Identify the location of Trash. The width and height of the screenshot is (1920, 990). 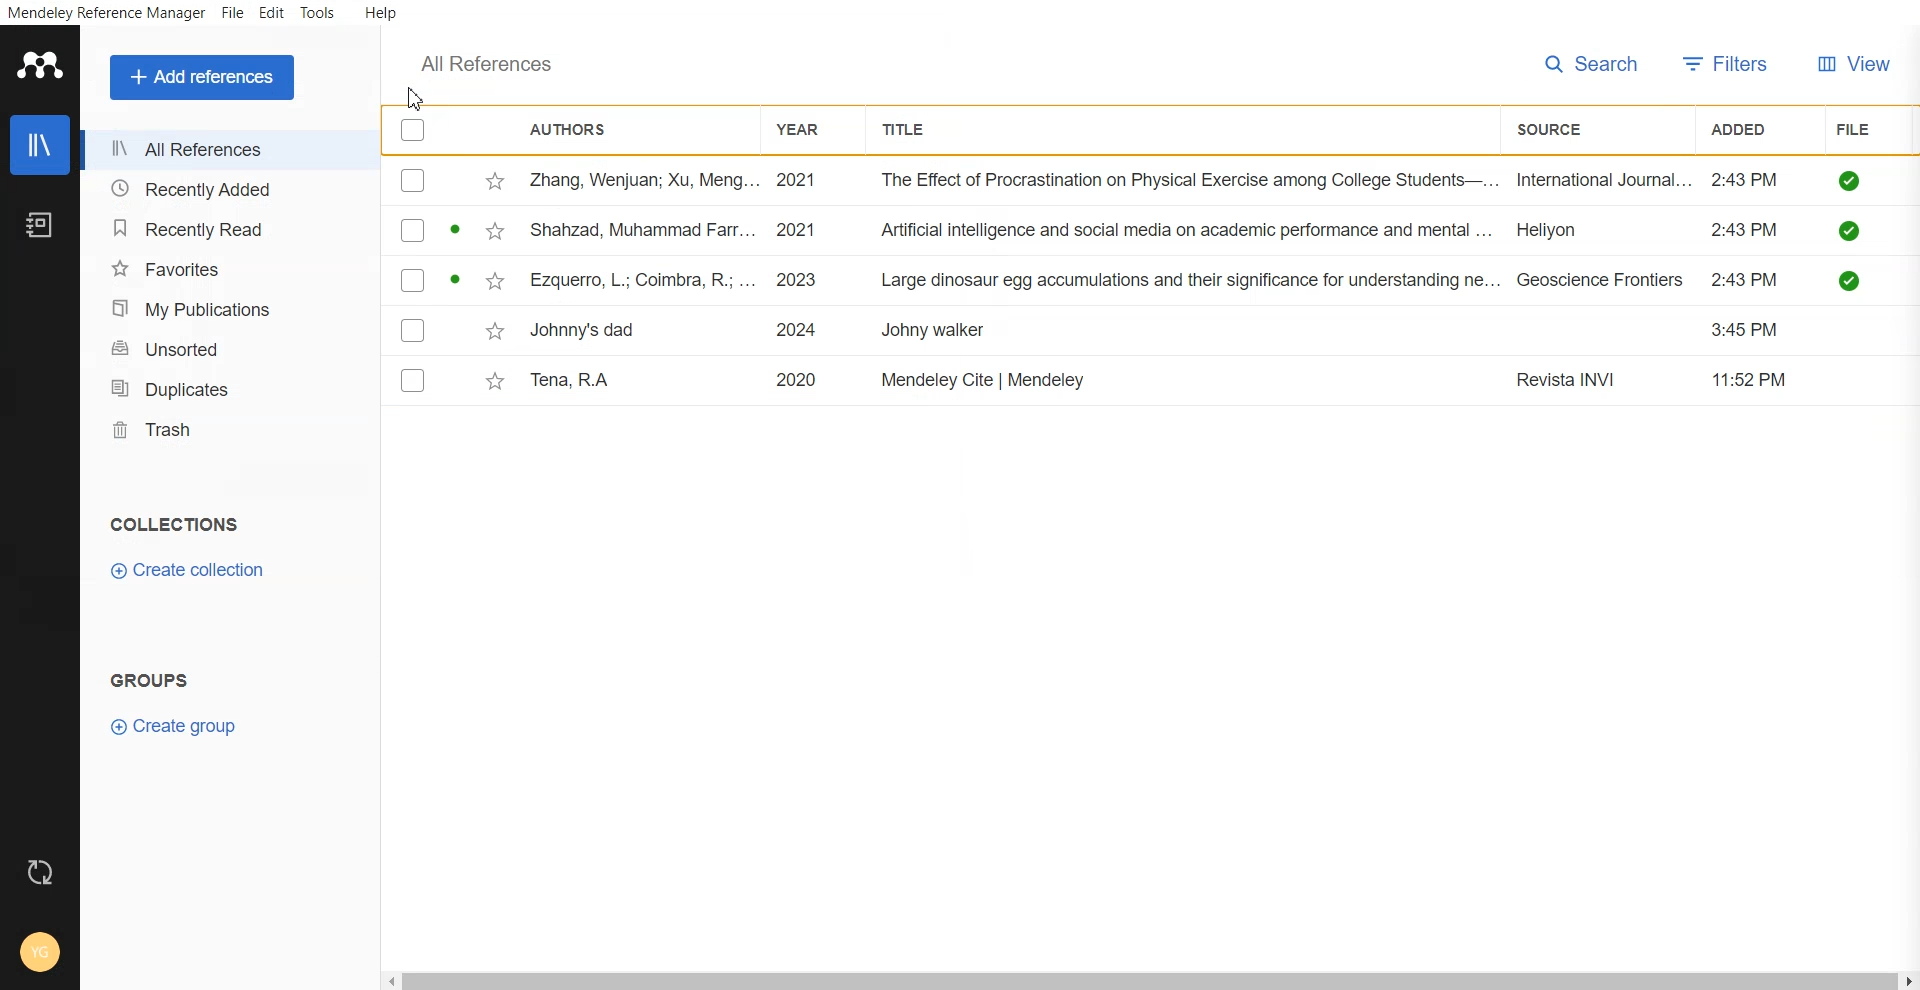
(225, 428).